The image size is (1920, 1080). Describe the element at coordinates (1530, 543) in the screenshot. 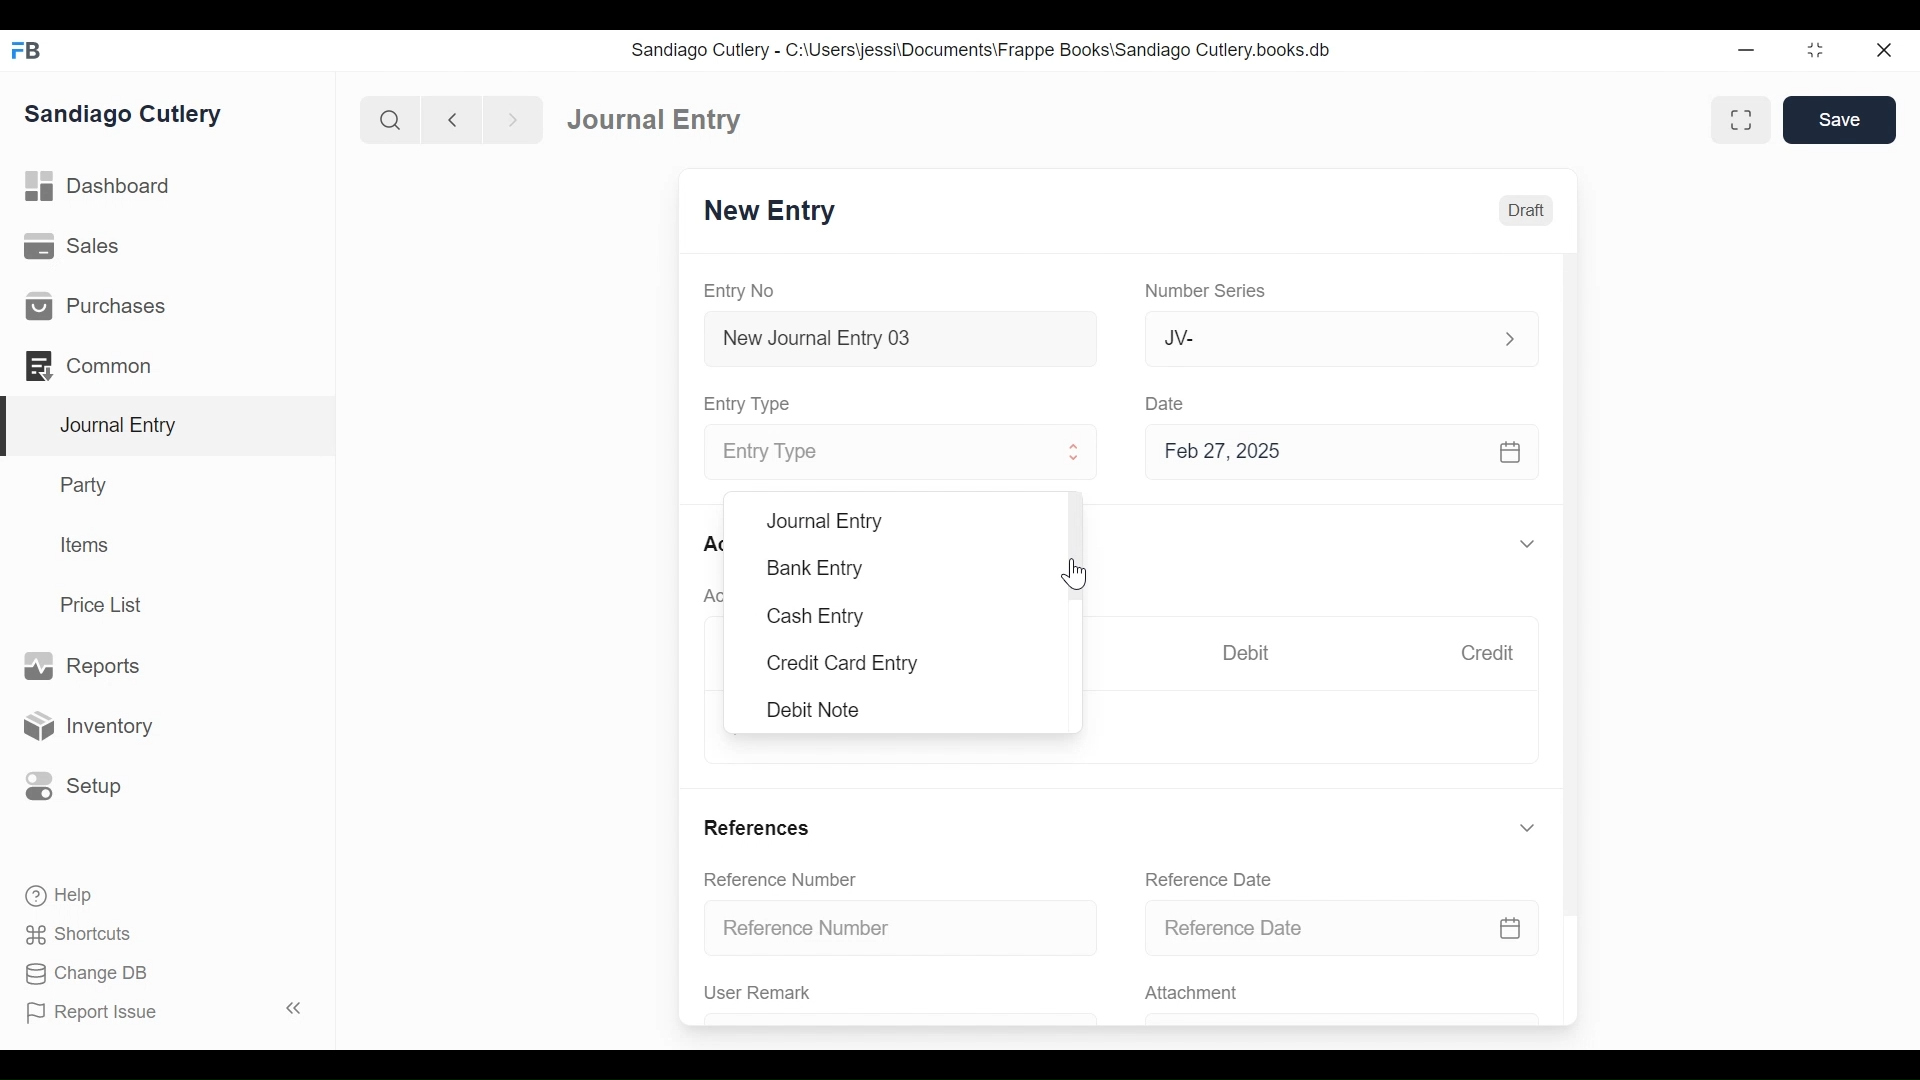

I see `Expand` at that location.